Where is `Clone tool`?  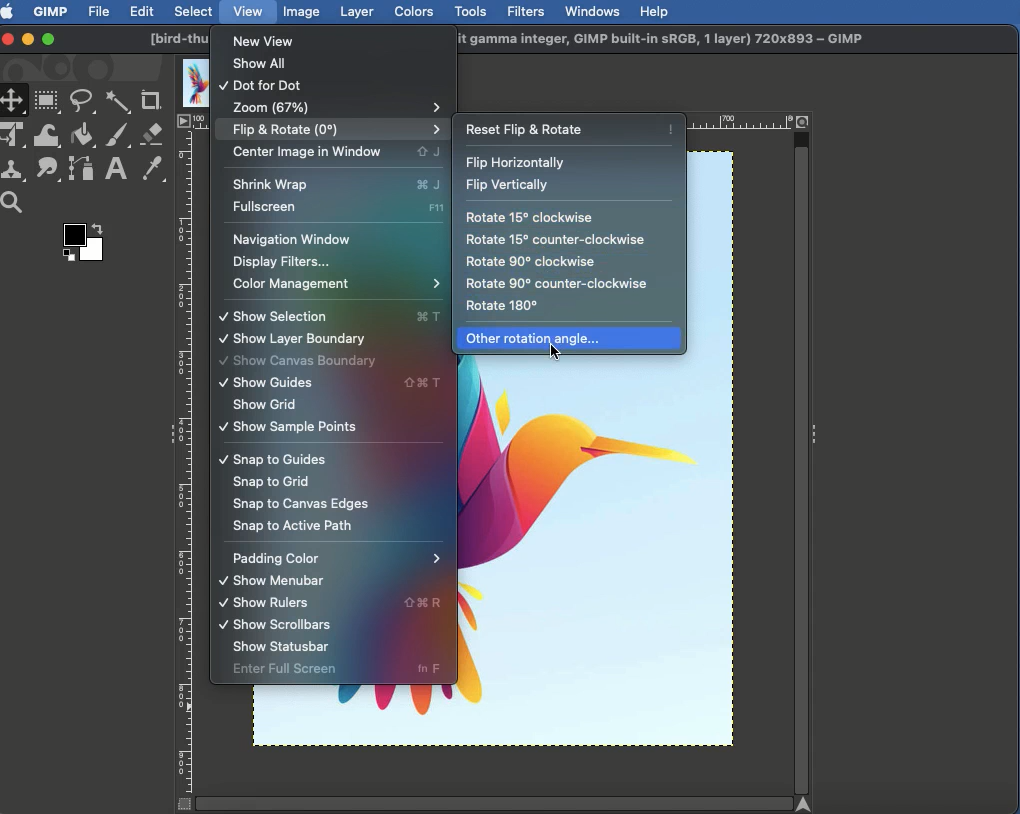
Clone tool is located at coordinates (15, 171).